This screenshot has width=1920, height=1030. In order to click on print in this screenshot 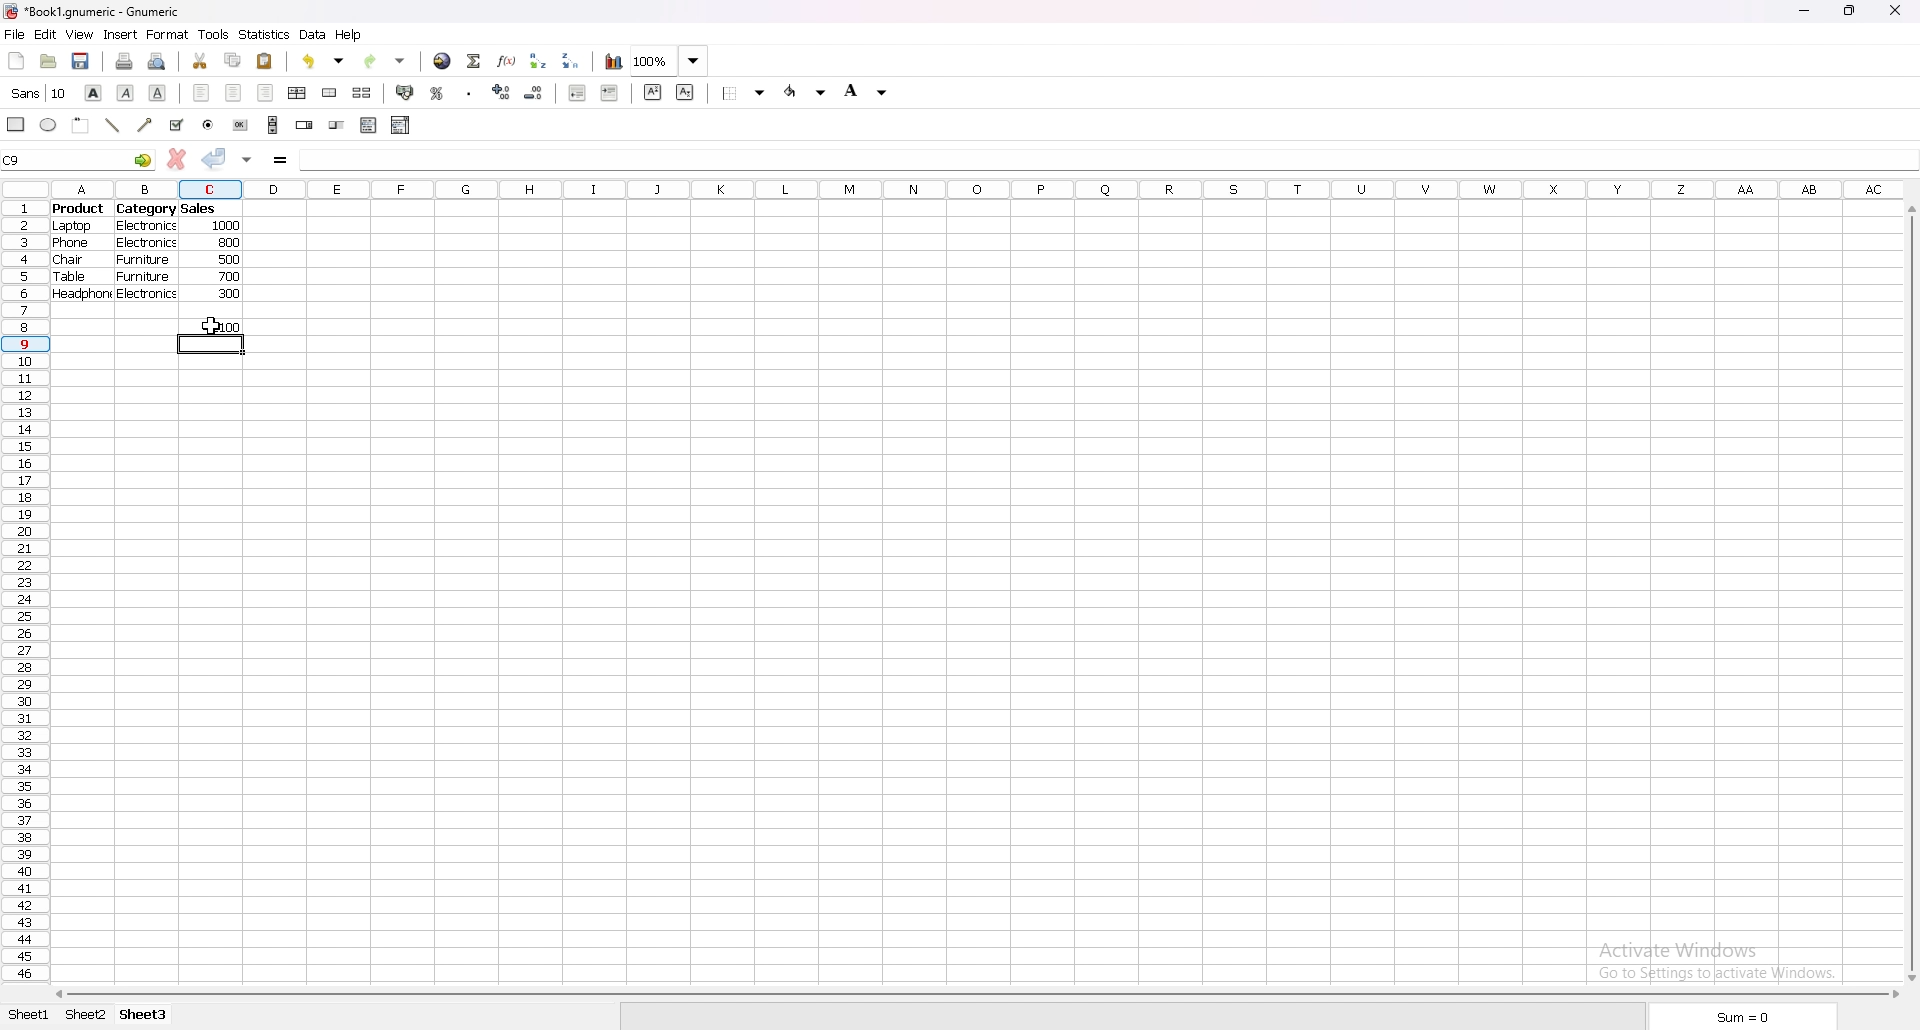, I will do `click(125, 60)`.